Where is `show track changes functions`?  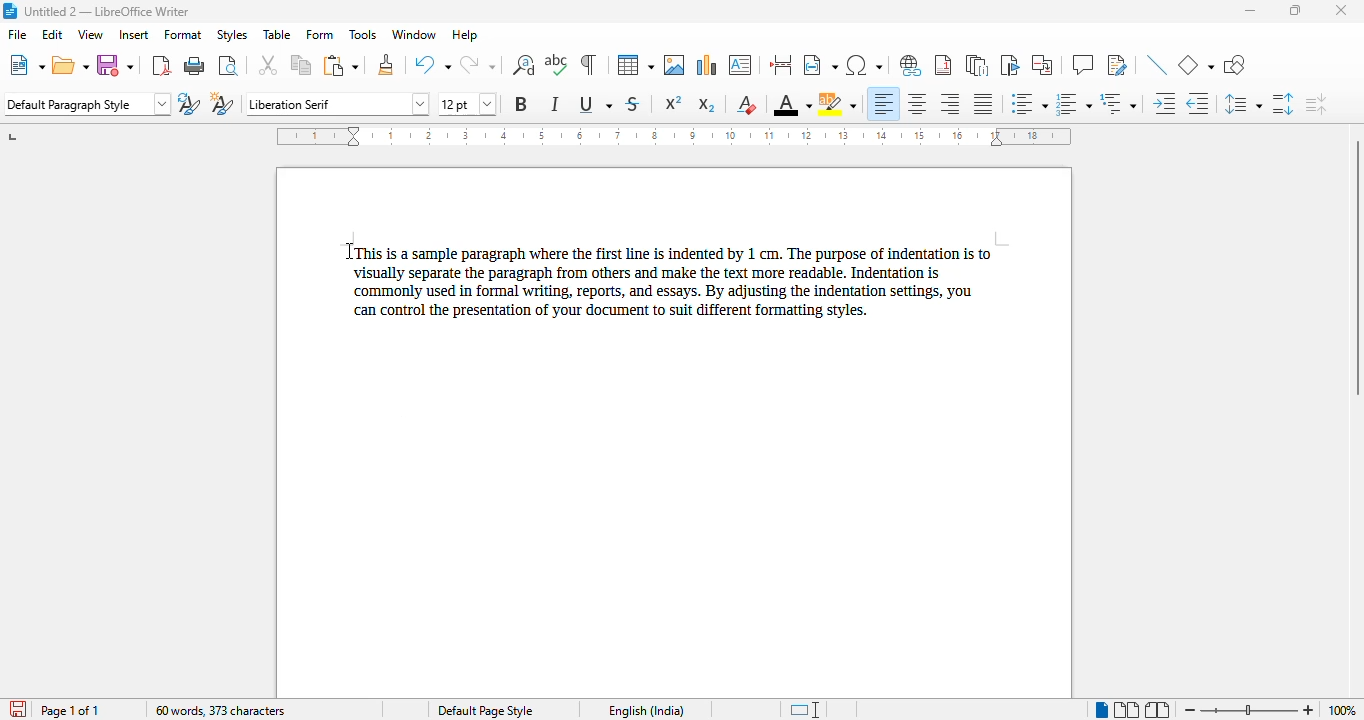
show track changes functions is located at coordinates (1117, 65).